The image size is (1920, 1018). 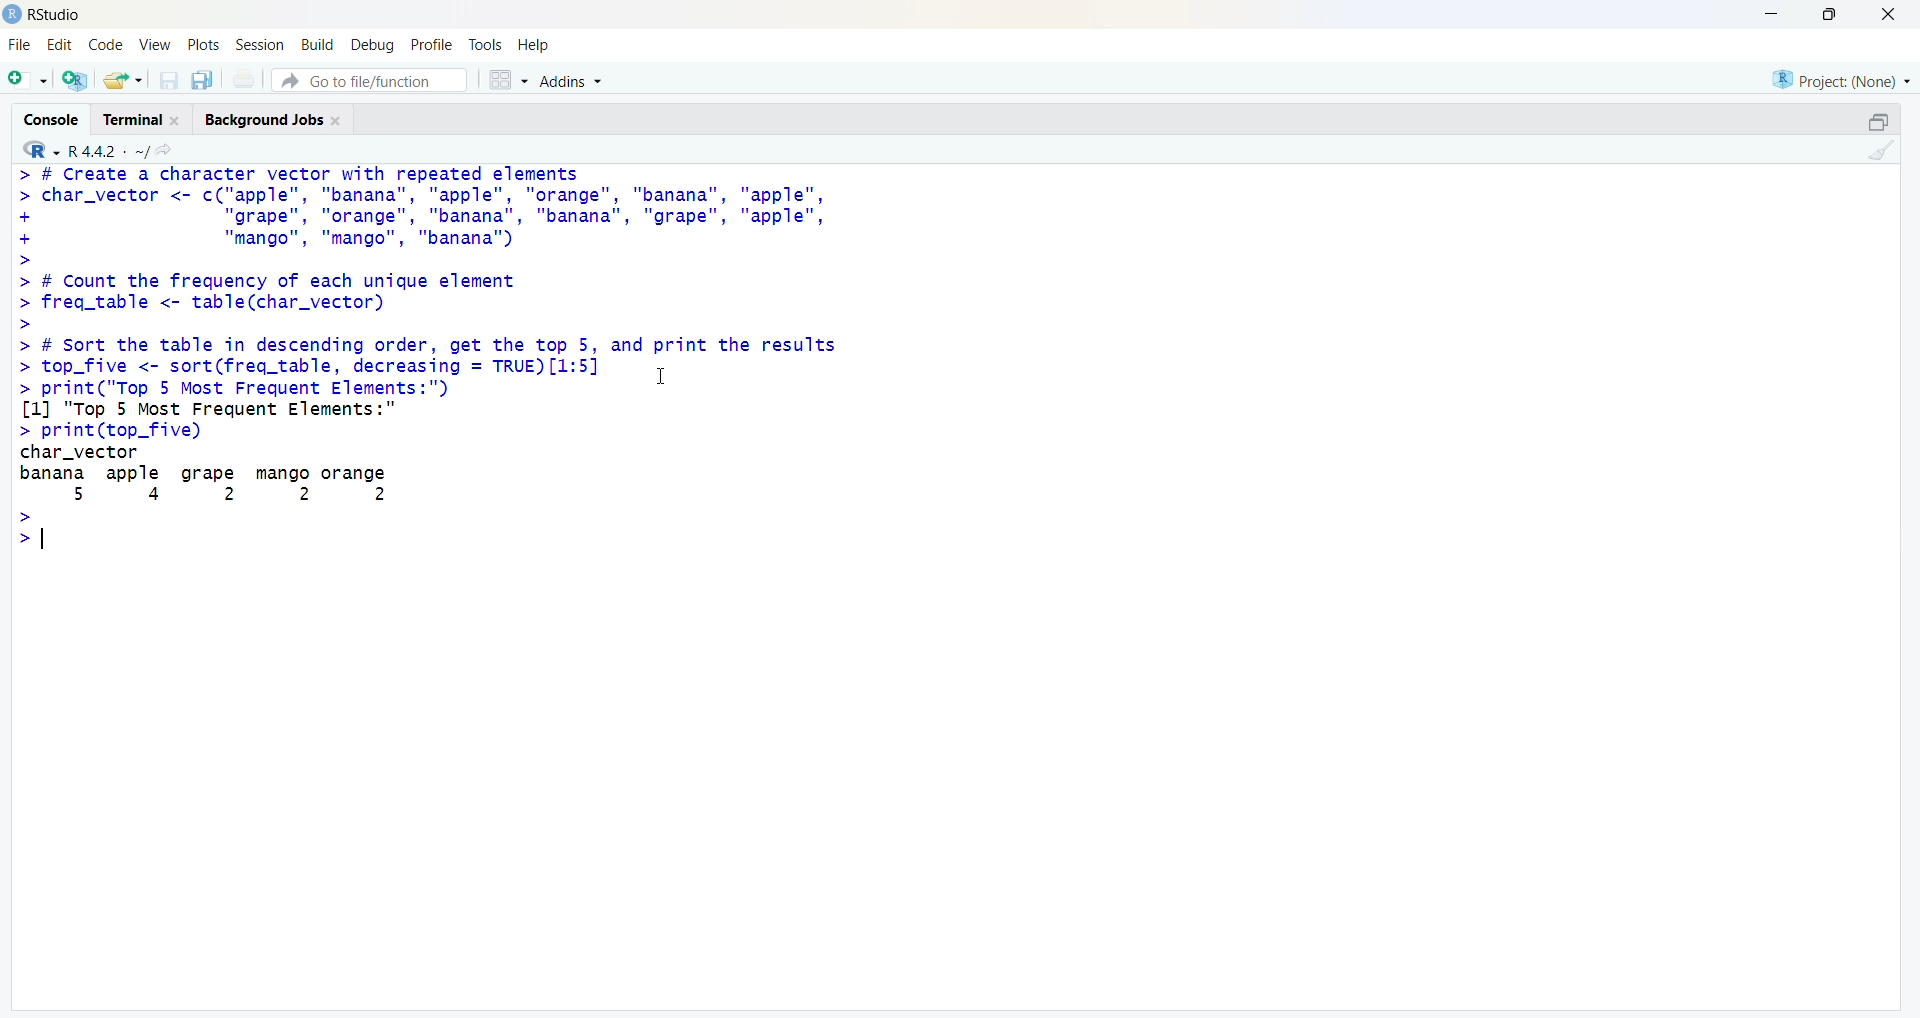 What do you see at coordinates (1836, 76) in the screenshot?
I see `Project (None)` at bounding box center [1836, 76].